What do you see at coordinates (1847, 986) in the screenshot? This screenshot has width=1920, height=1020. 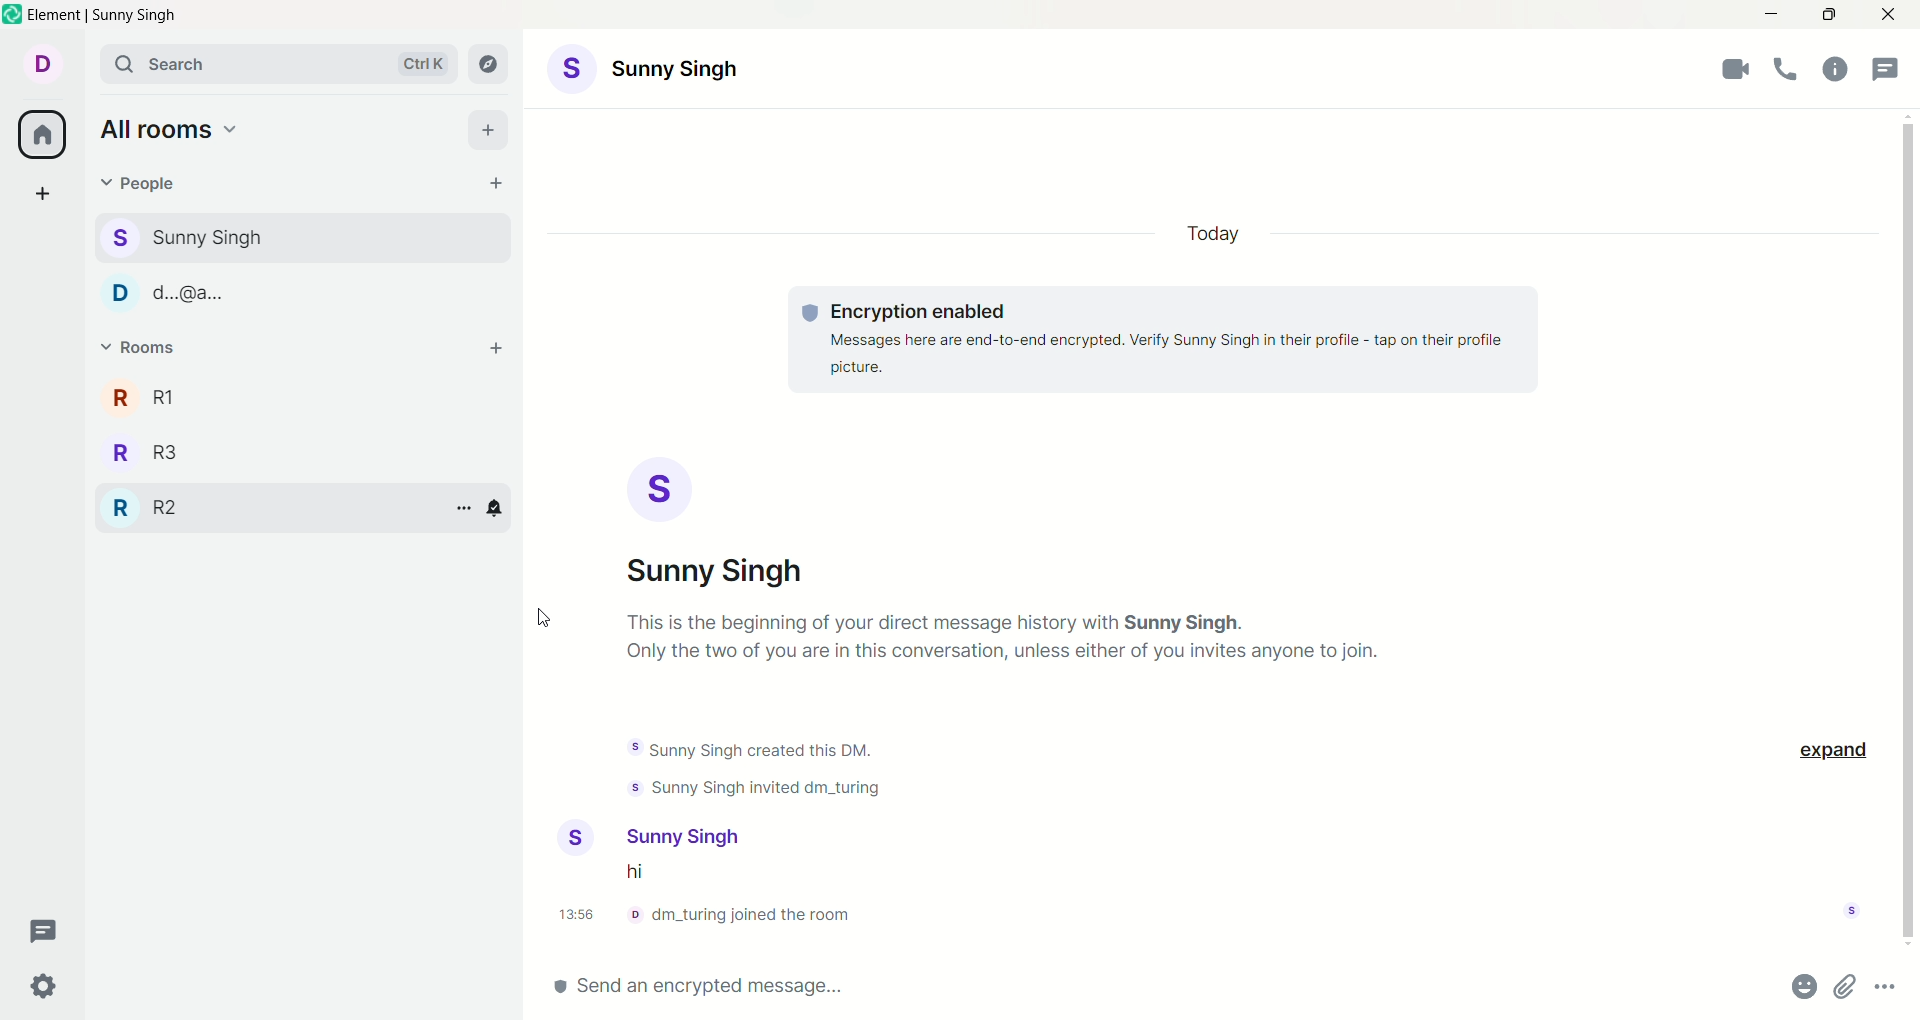 I see `attachment` at bounding box center [1847, 986].